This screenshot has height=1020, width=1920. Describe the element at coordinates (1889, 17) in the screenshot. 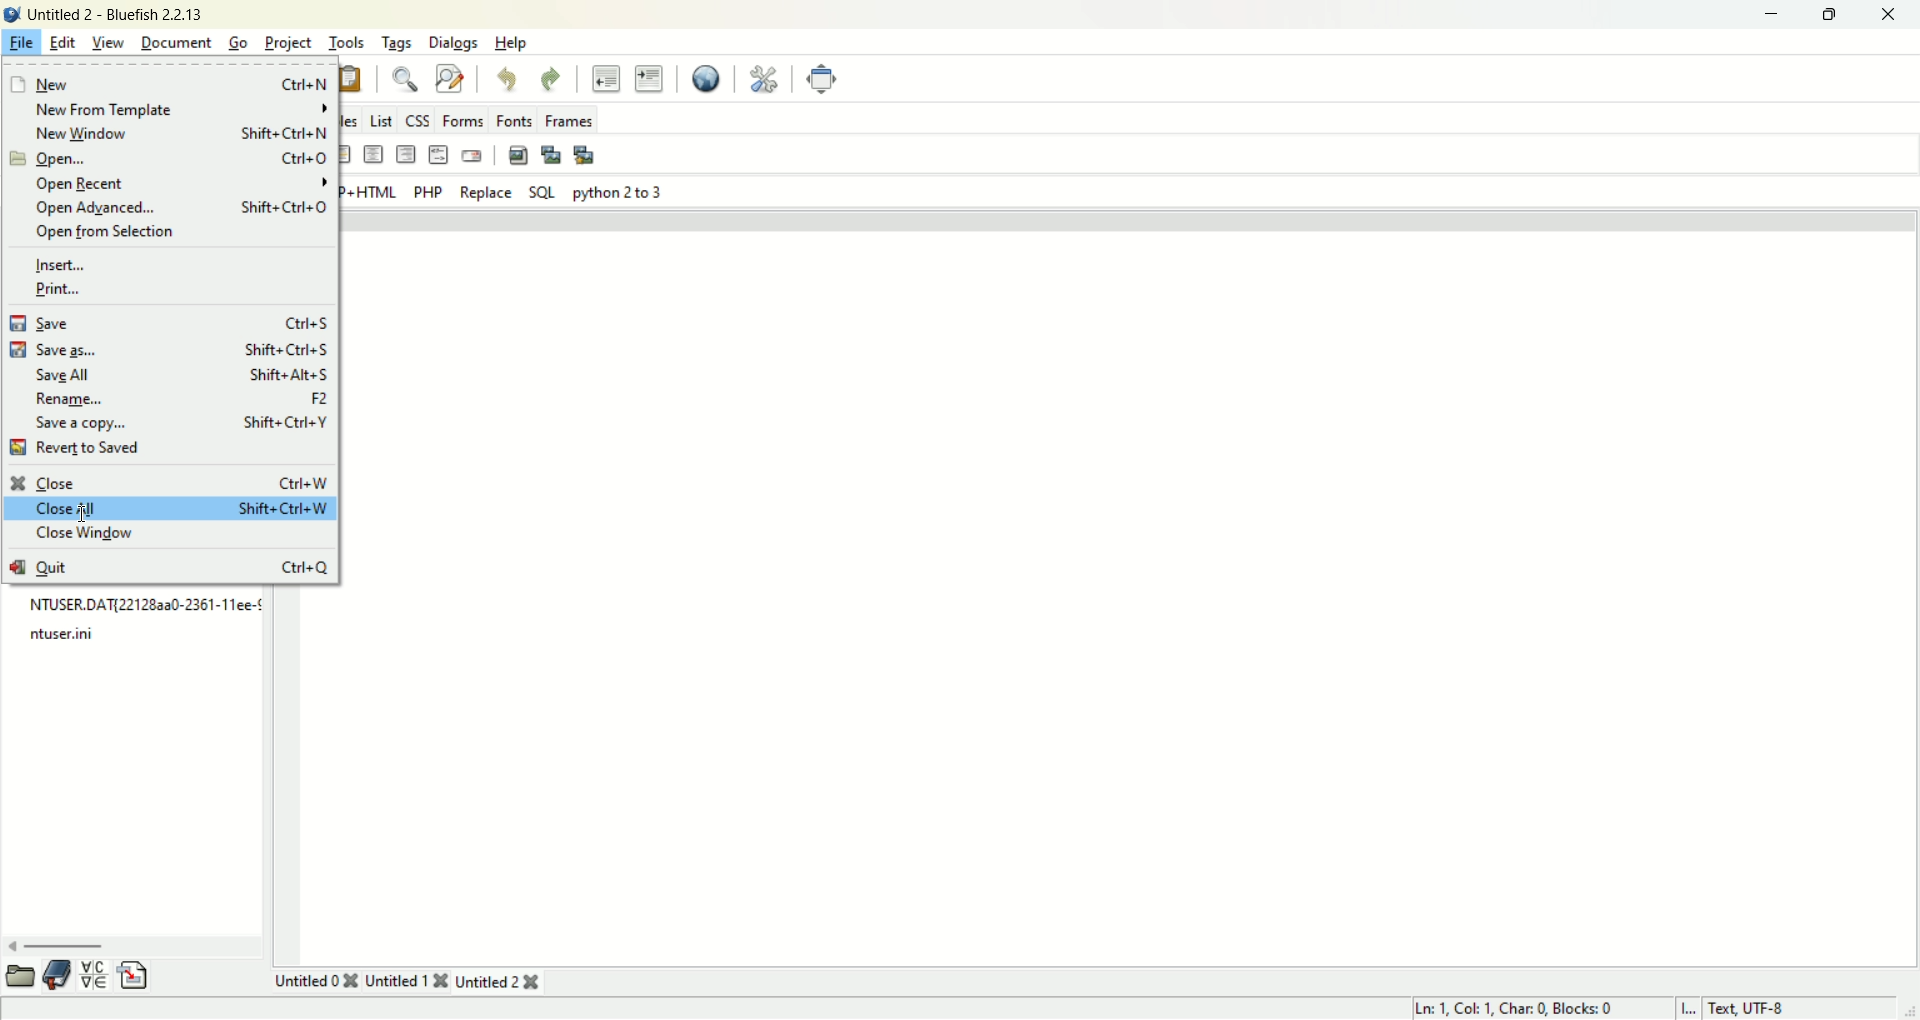

I see `close` at that location.